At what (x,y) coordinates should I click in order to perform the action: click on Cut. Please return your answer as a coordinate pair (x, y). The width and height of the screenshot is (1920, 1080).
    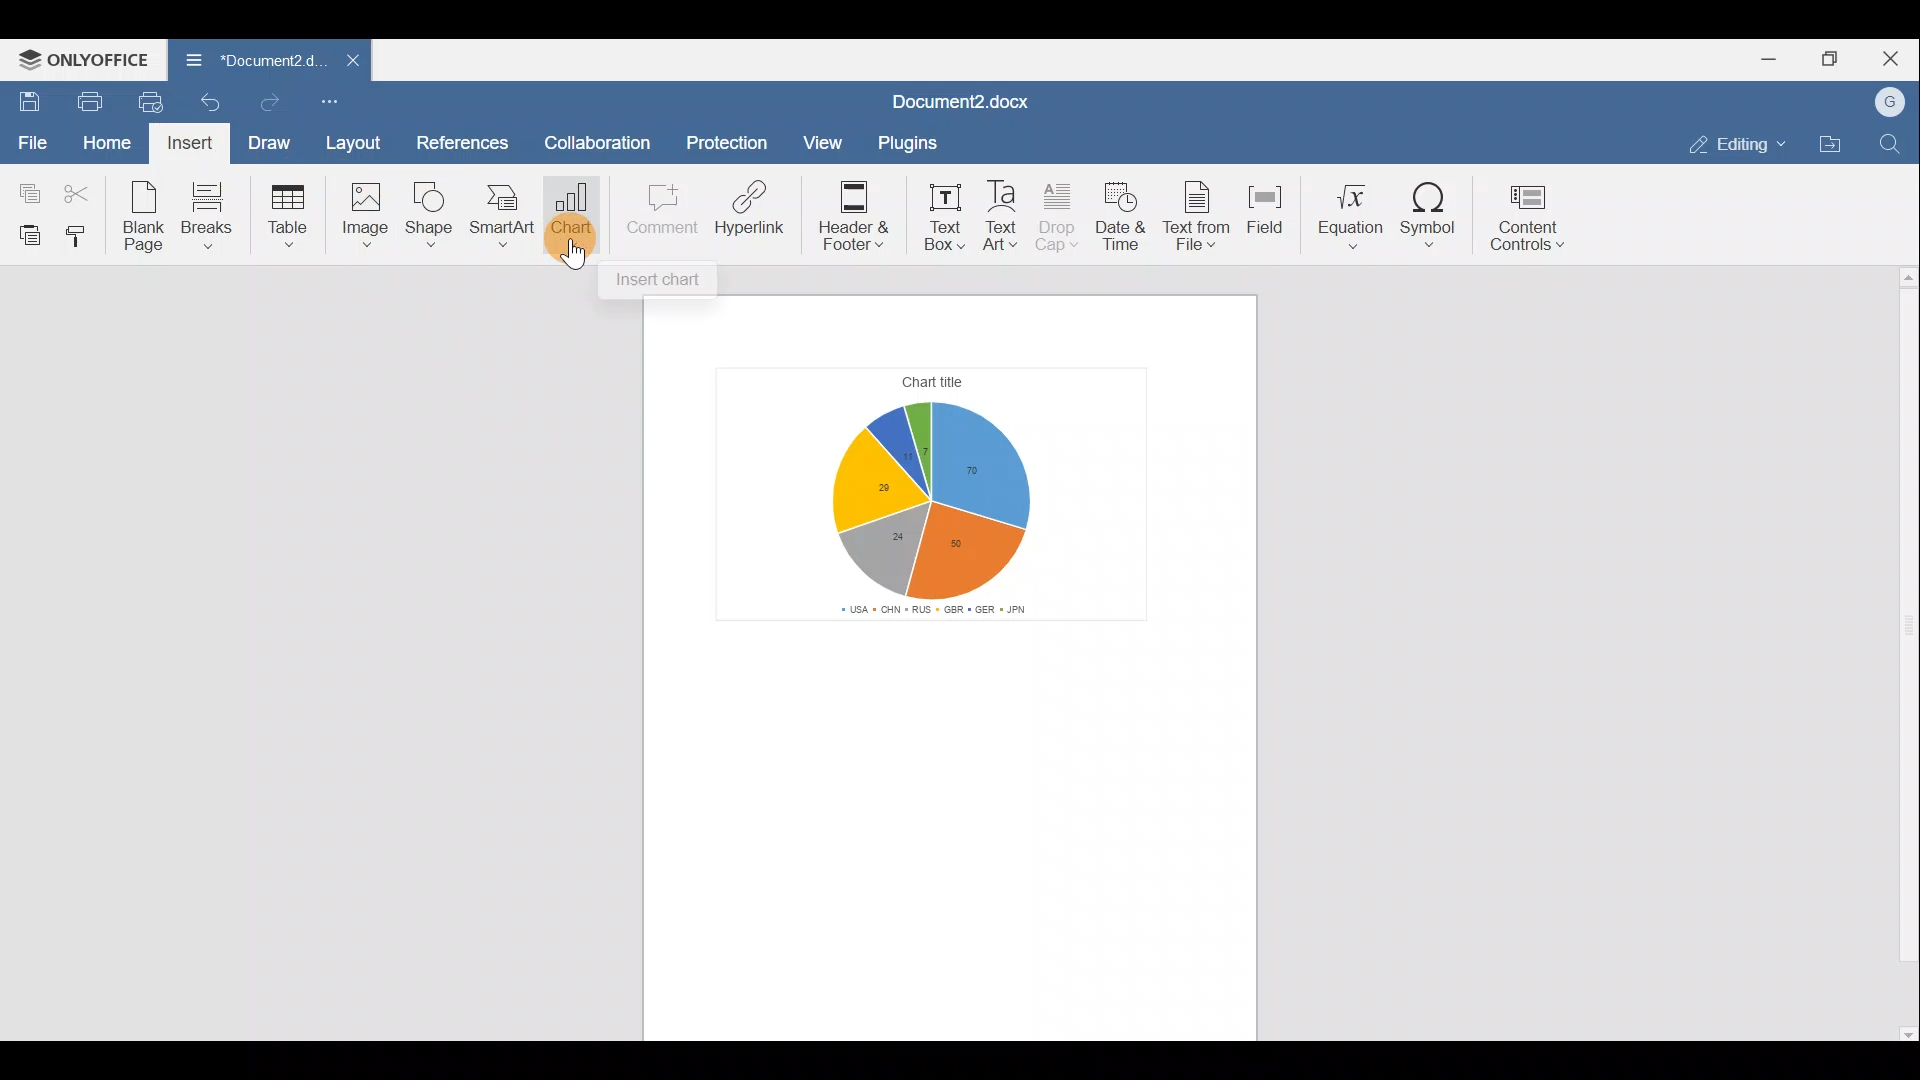
    Looking at the image, I should click on (83, 192).